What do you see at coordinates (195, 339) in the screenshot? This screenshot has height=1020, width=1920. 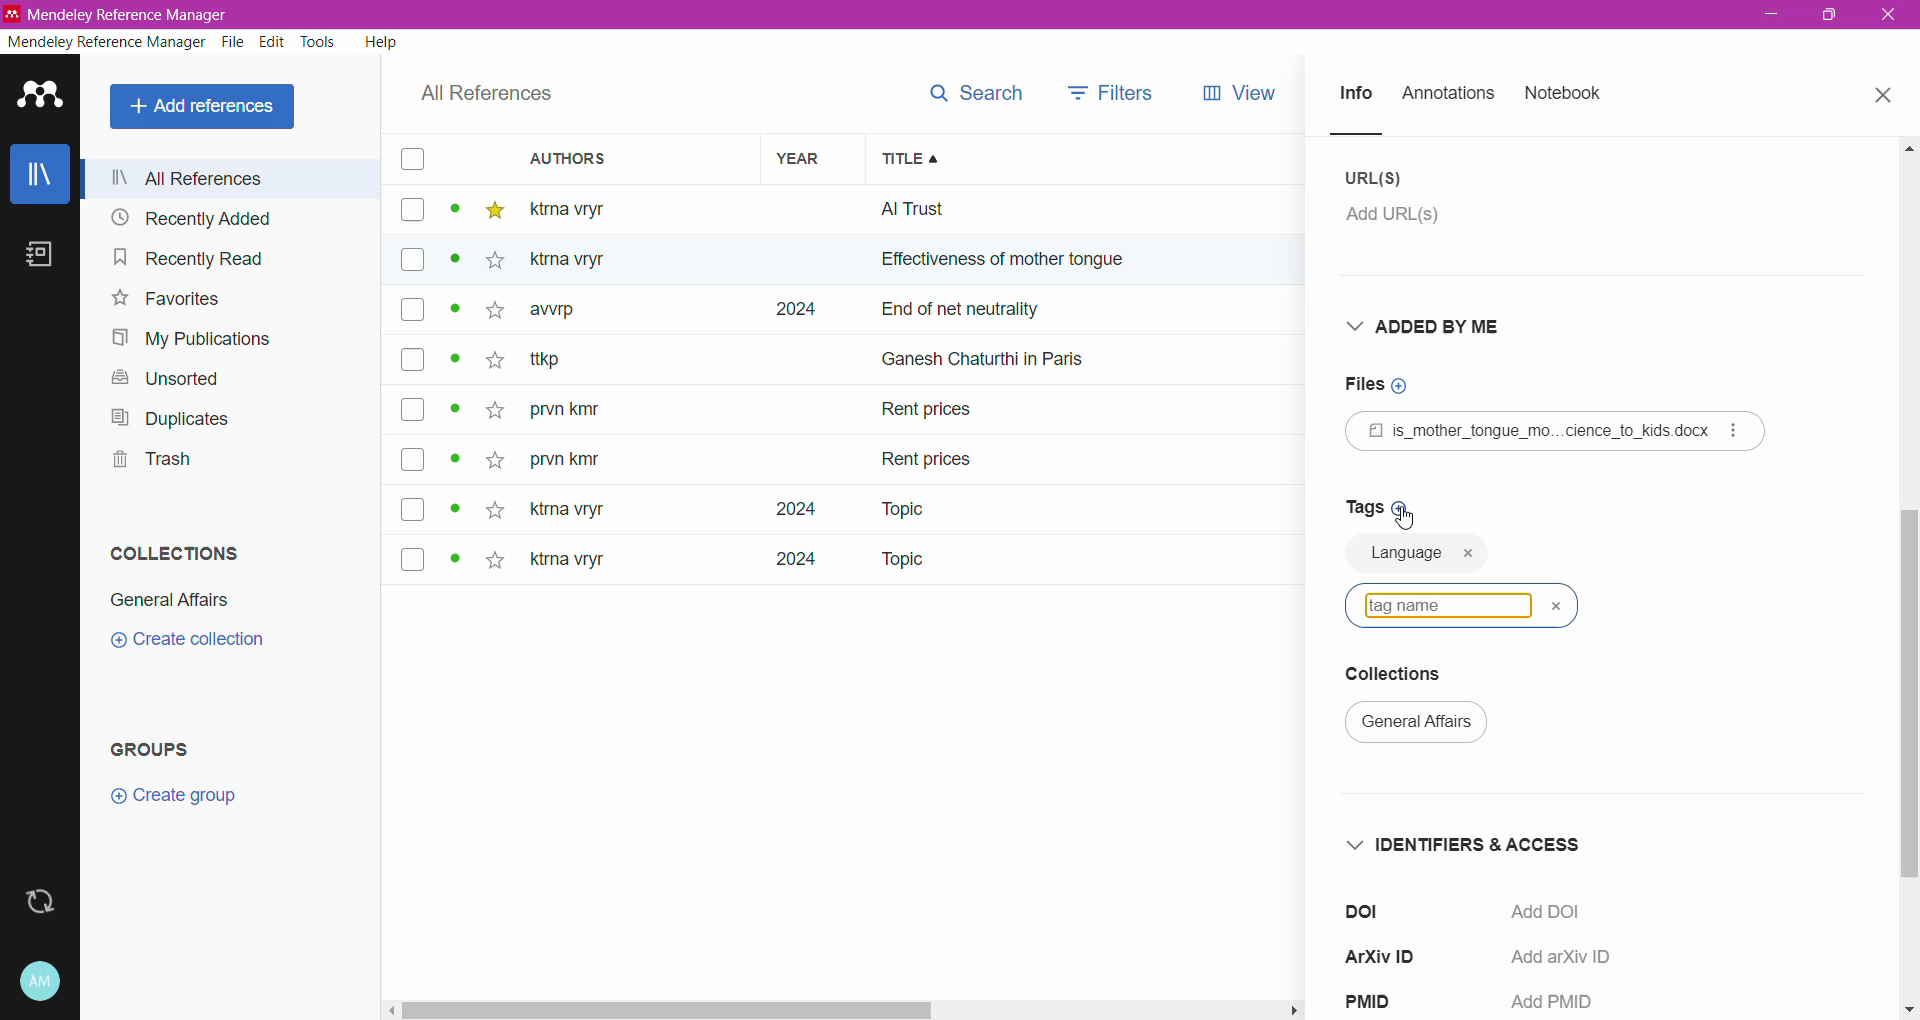 I see `My Publications` at bounding box center [195, 339].